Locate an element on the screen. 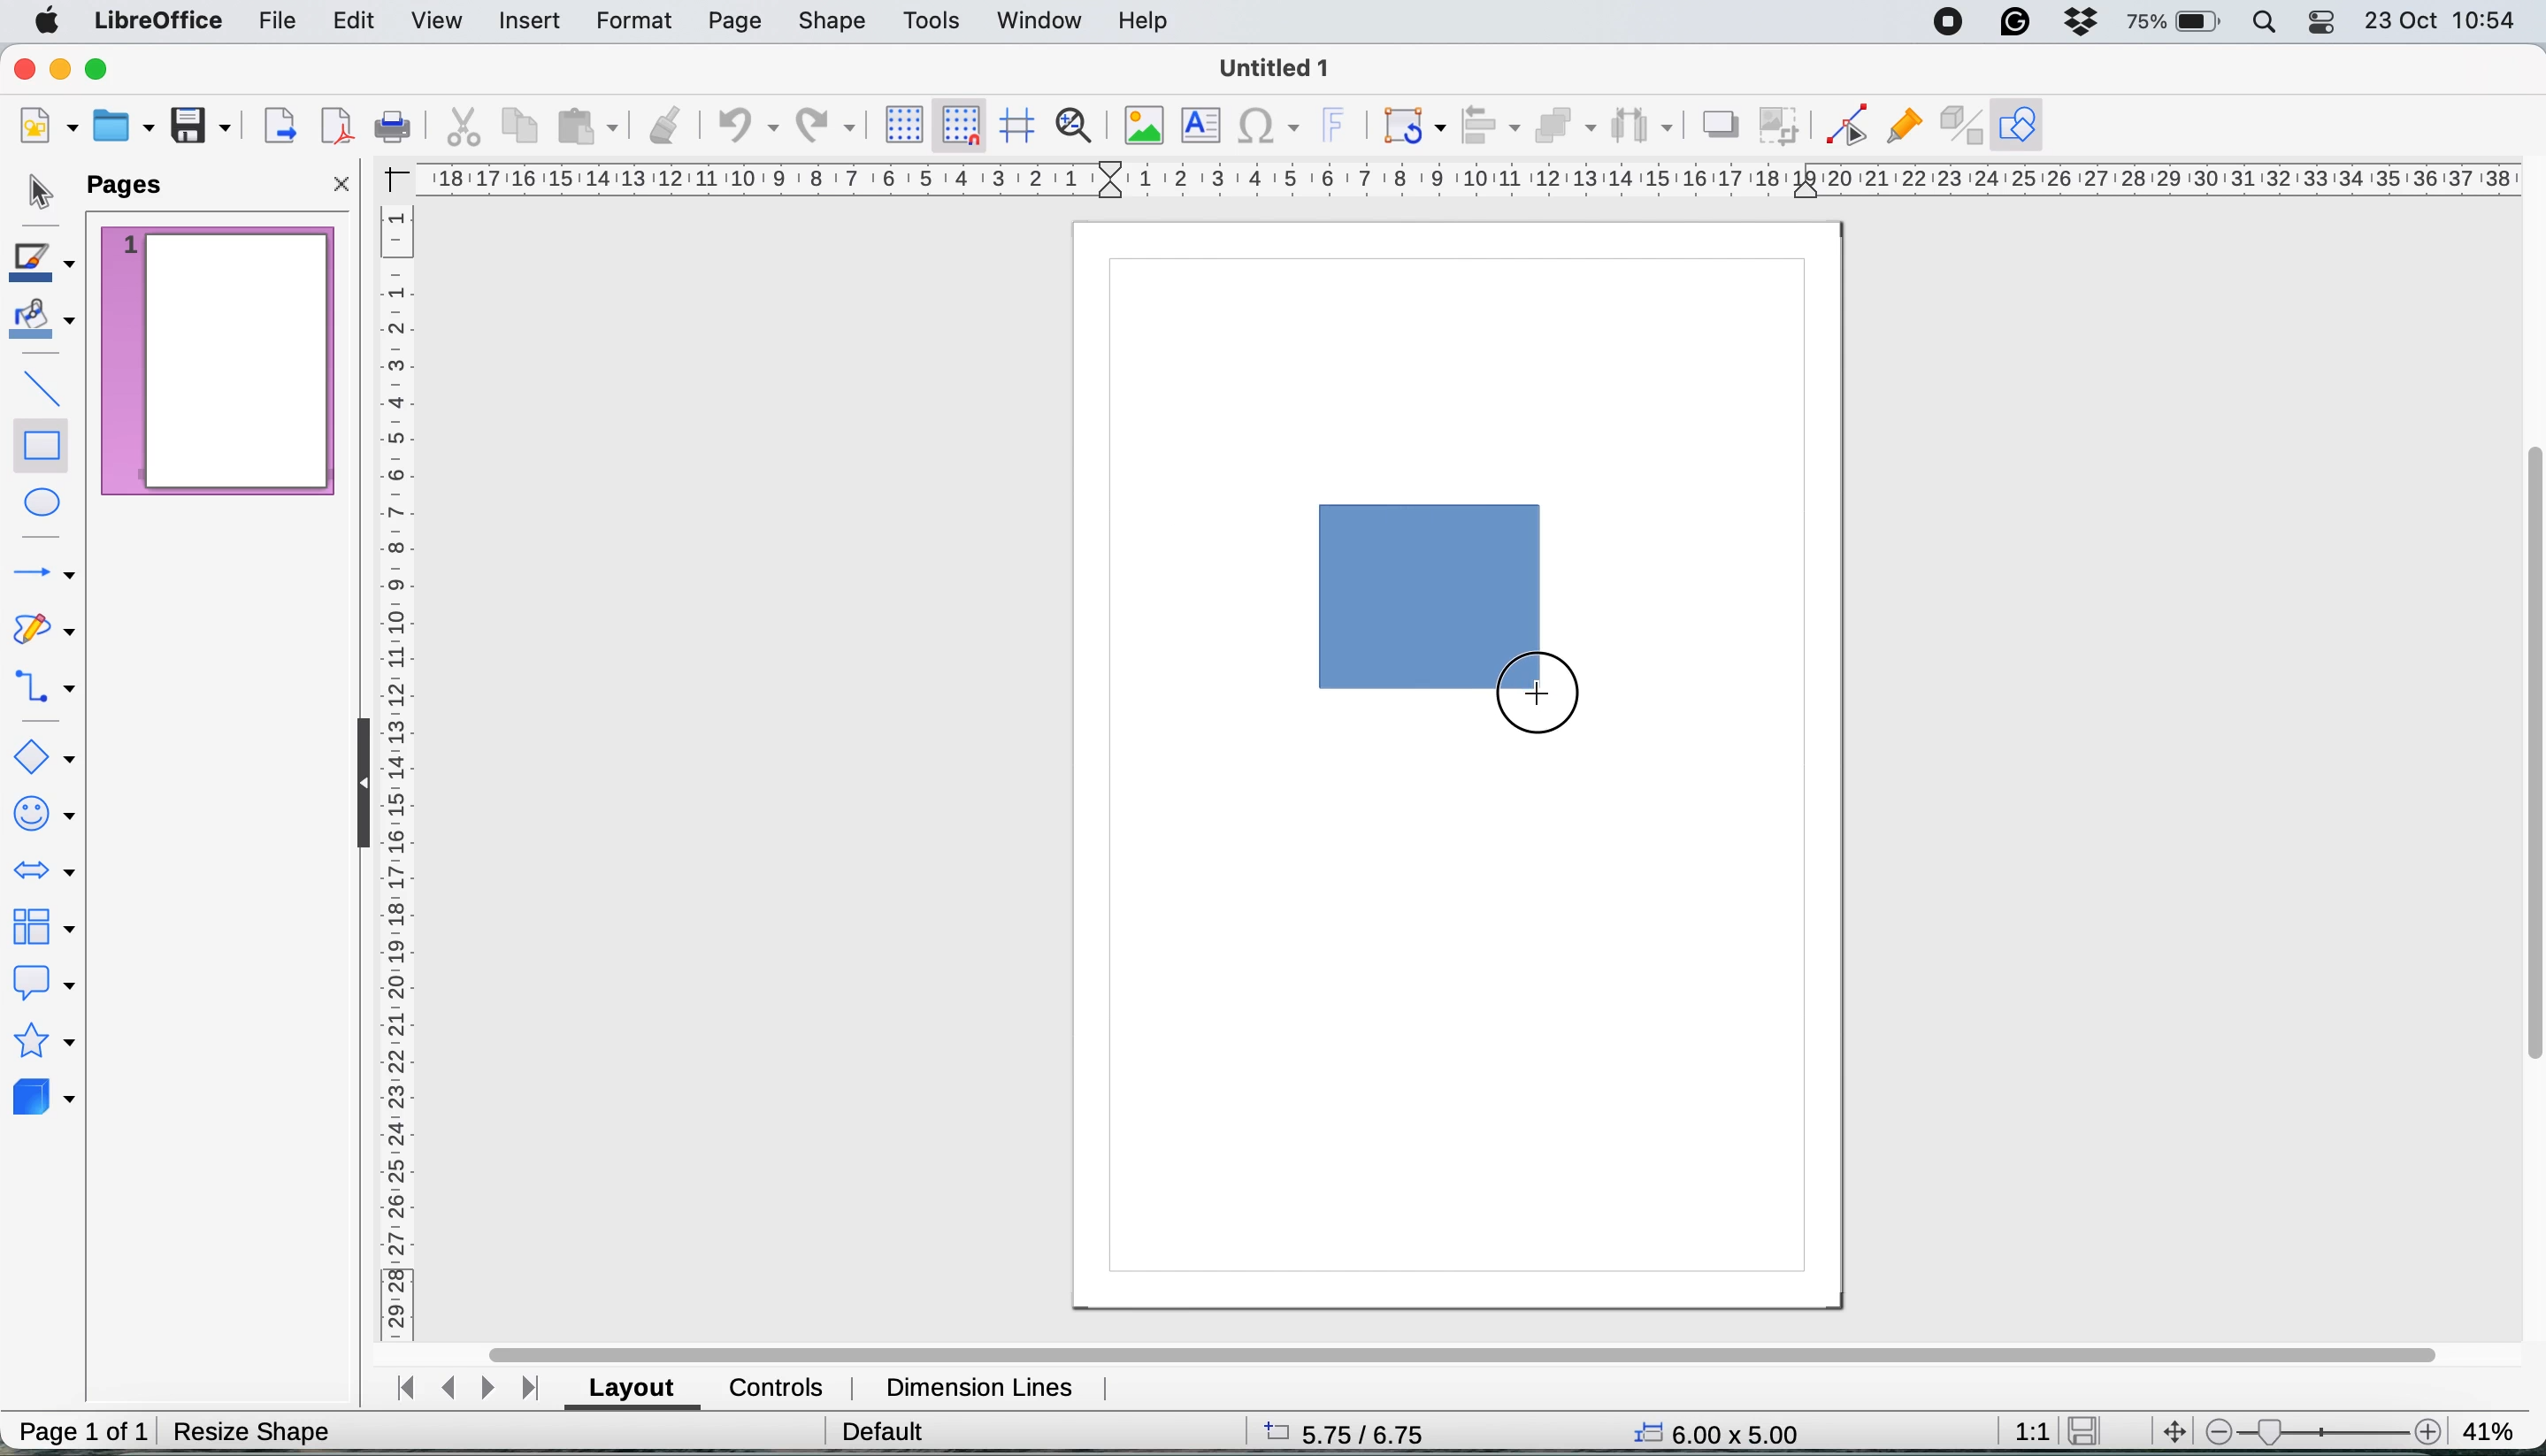 The image size is (2546, 1456). dropbox is located at coordinates (2079, 21).